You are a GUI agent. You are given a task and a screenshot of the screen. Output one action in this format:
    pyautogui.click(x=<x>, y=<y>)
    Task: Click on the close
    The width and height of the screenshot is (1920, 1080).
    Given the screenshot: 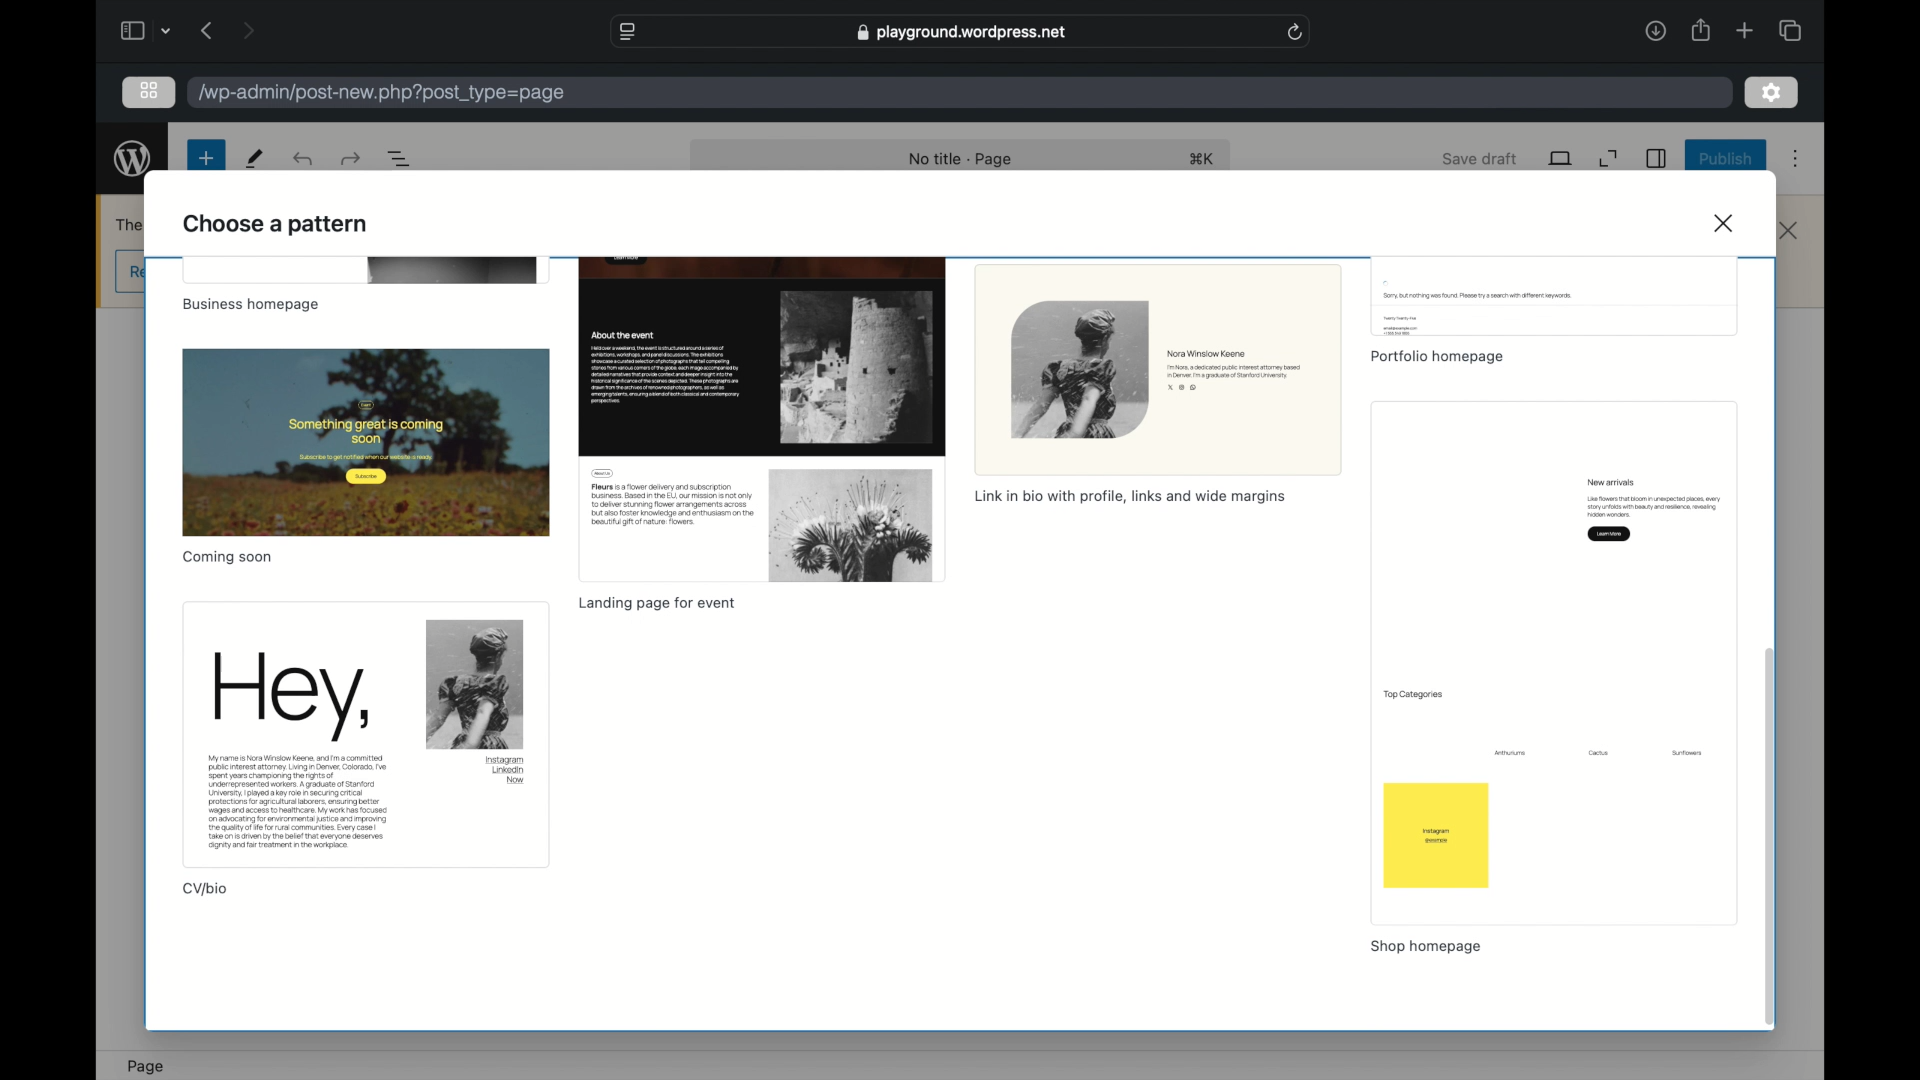 What is the action you would take?
    pyautogui.click(x=1790, y=231)
    